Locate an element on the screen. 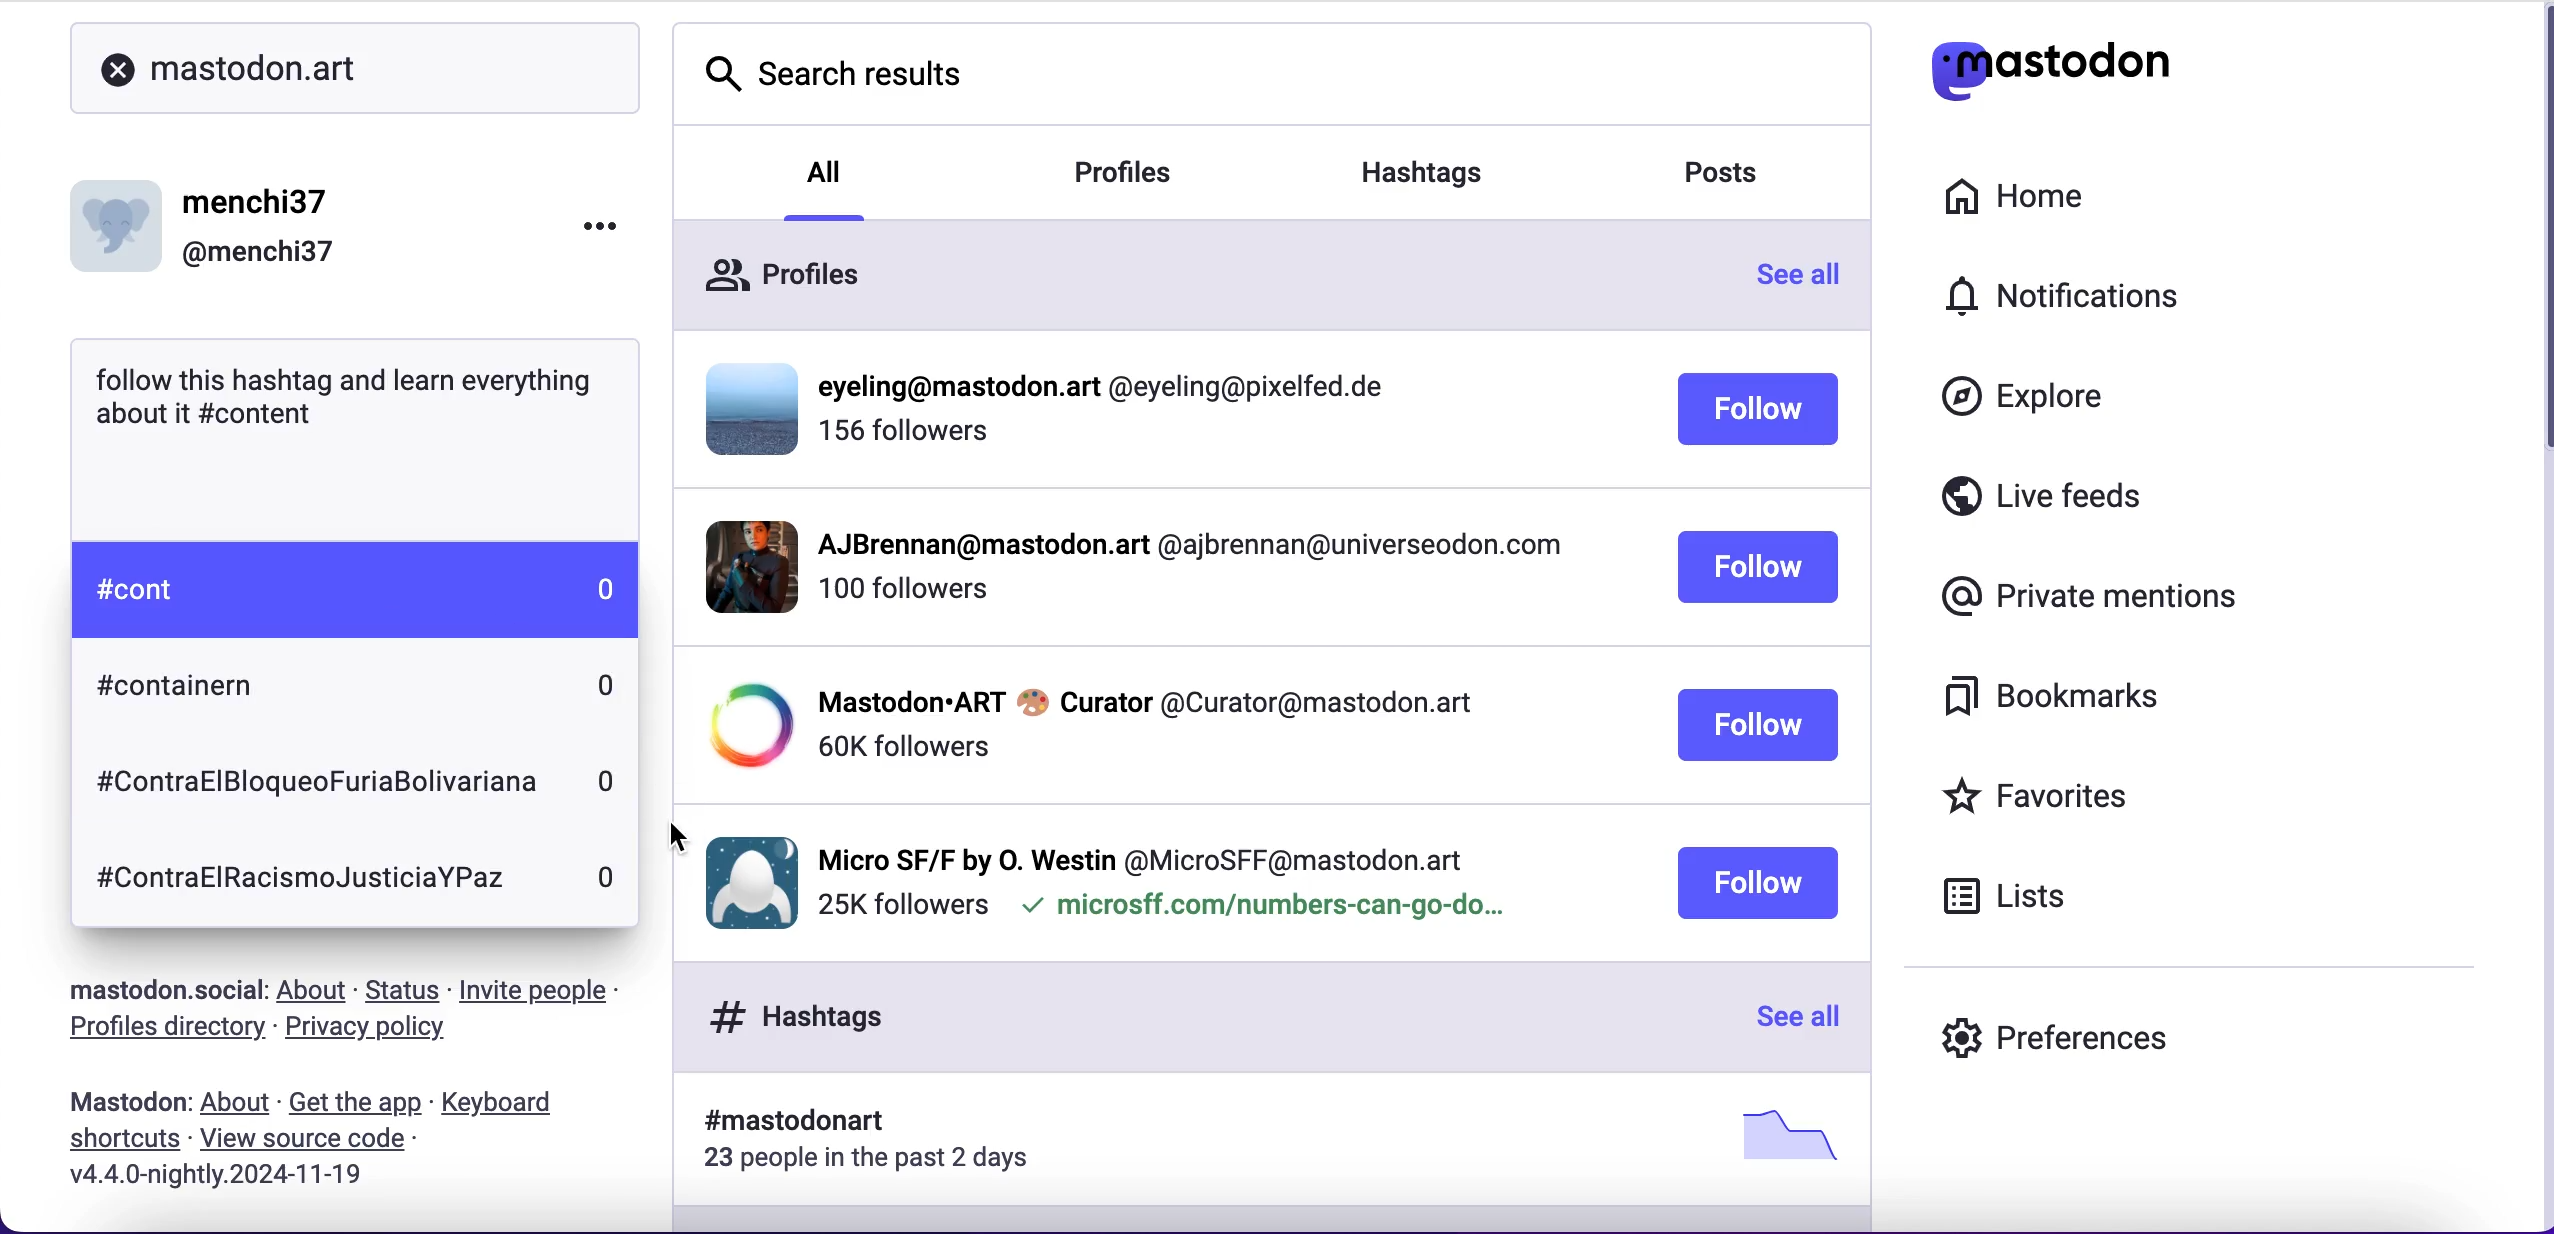  about is located at coordinates (316, 992).